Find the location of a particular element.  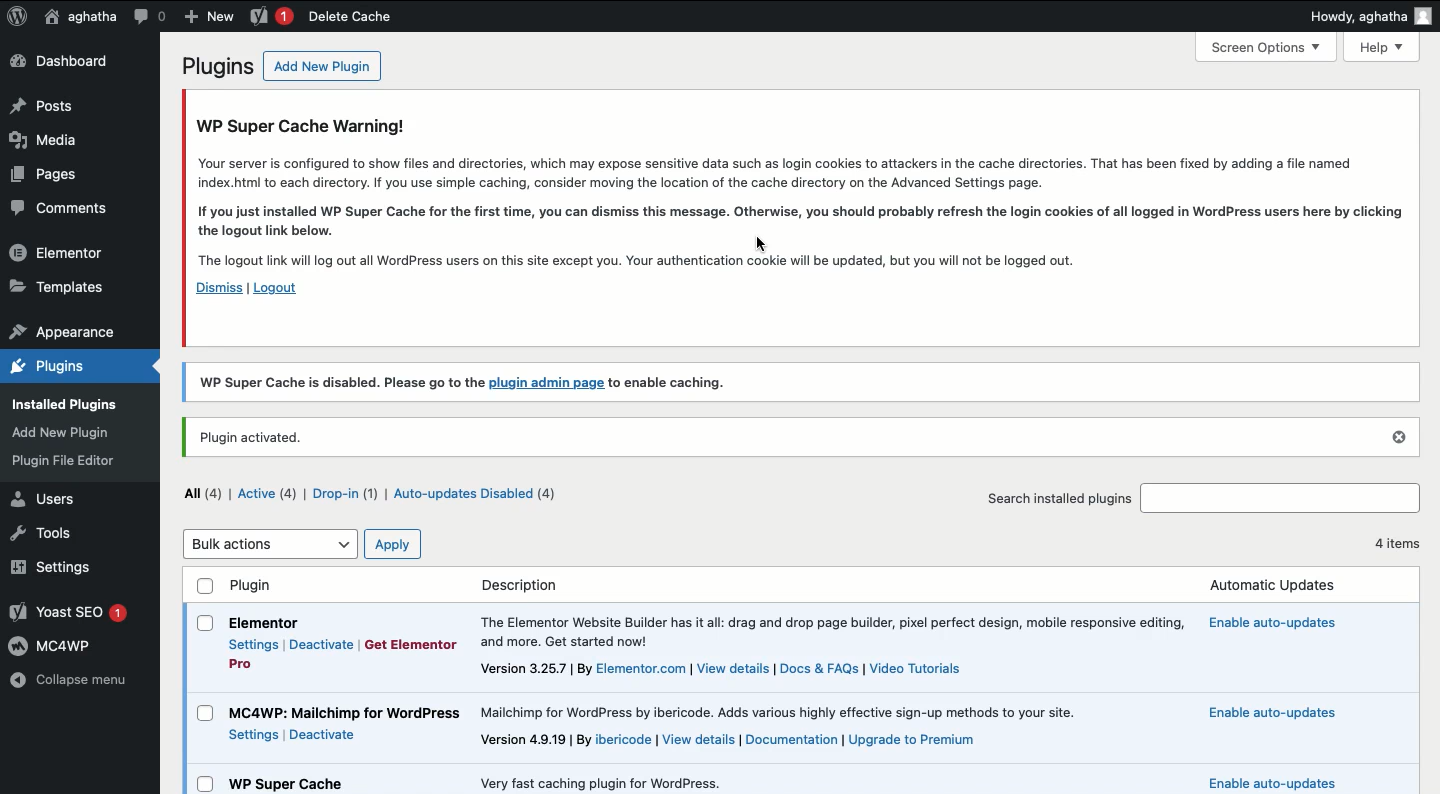

Search installed plugins is located at coordinates (1061, 498).